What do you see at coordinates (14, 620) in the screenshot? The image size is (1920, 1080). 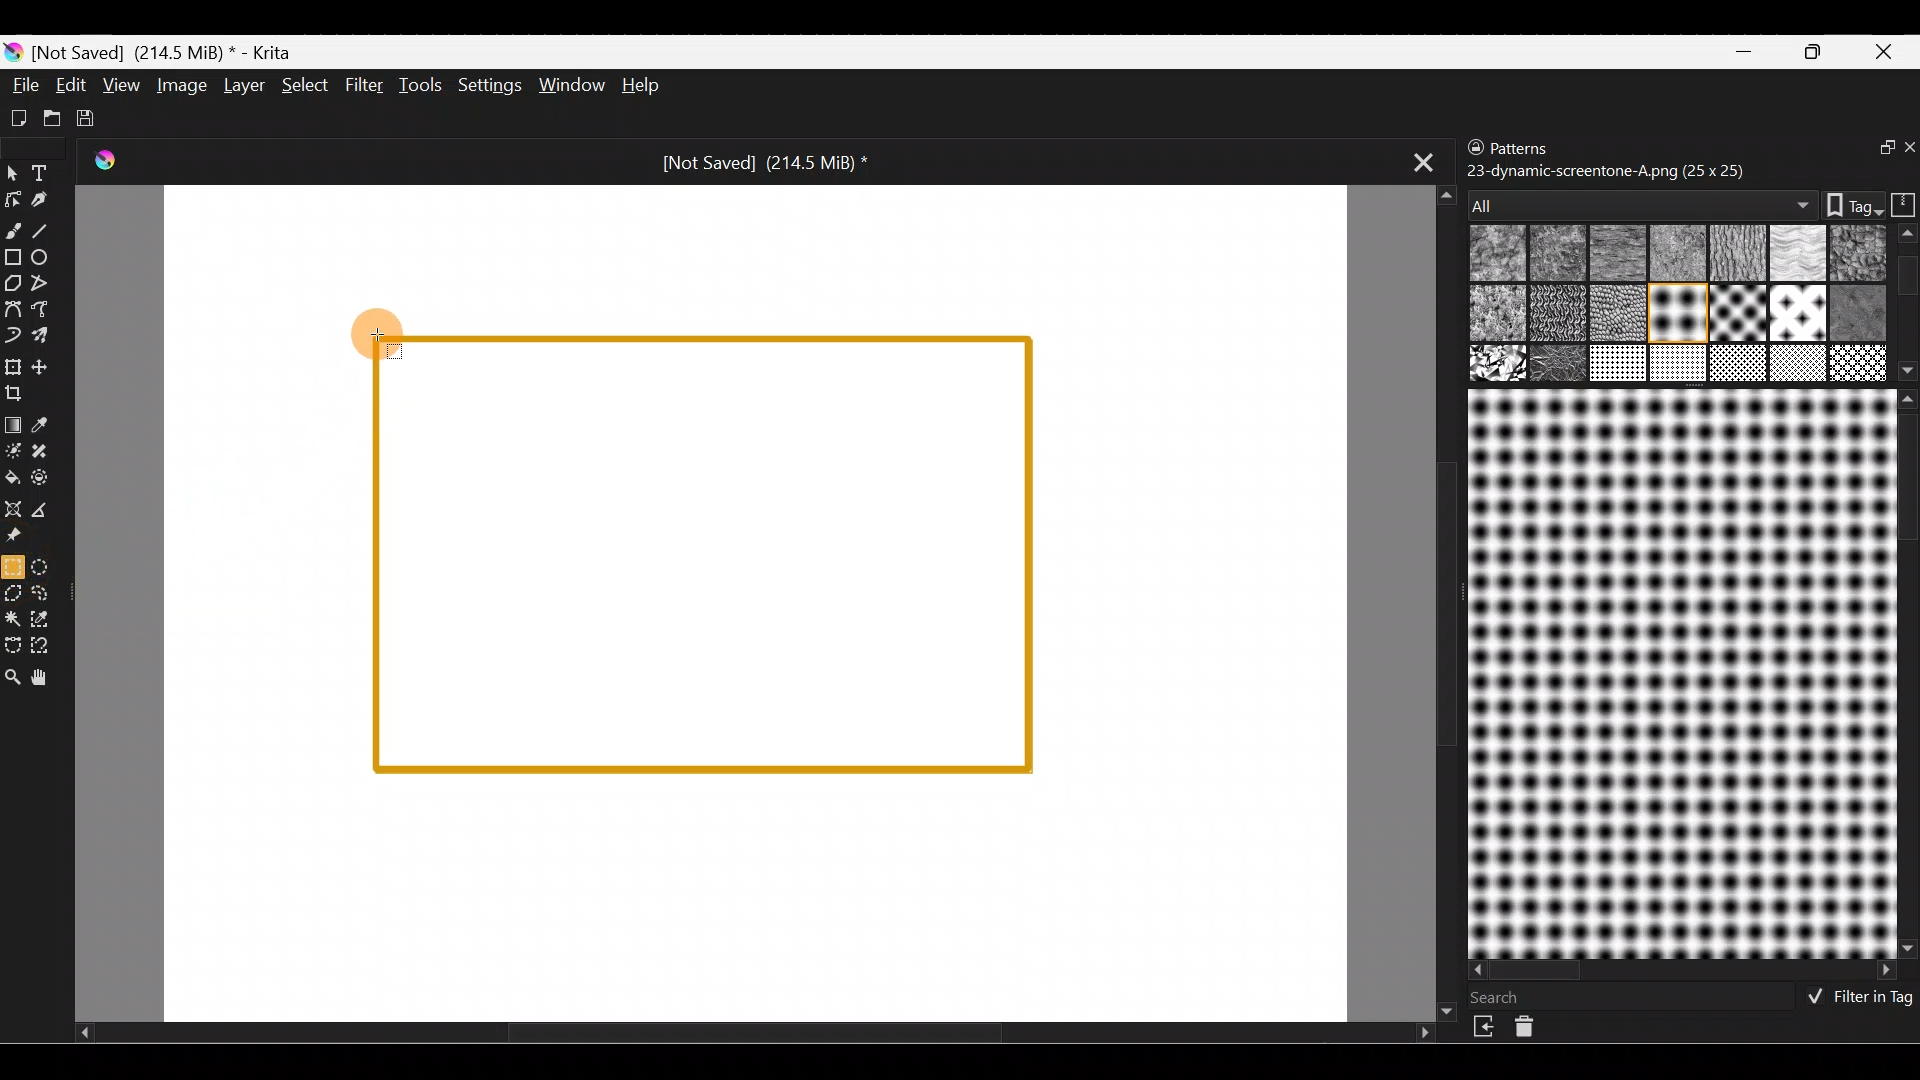 I see `Contiguous selection tool` at bounding box center [14, 620].